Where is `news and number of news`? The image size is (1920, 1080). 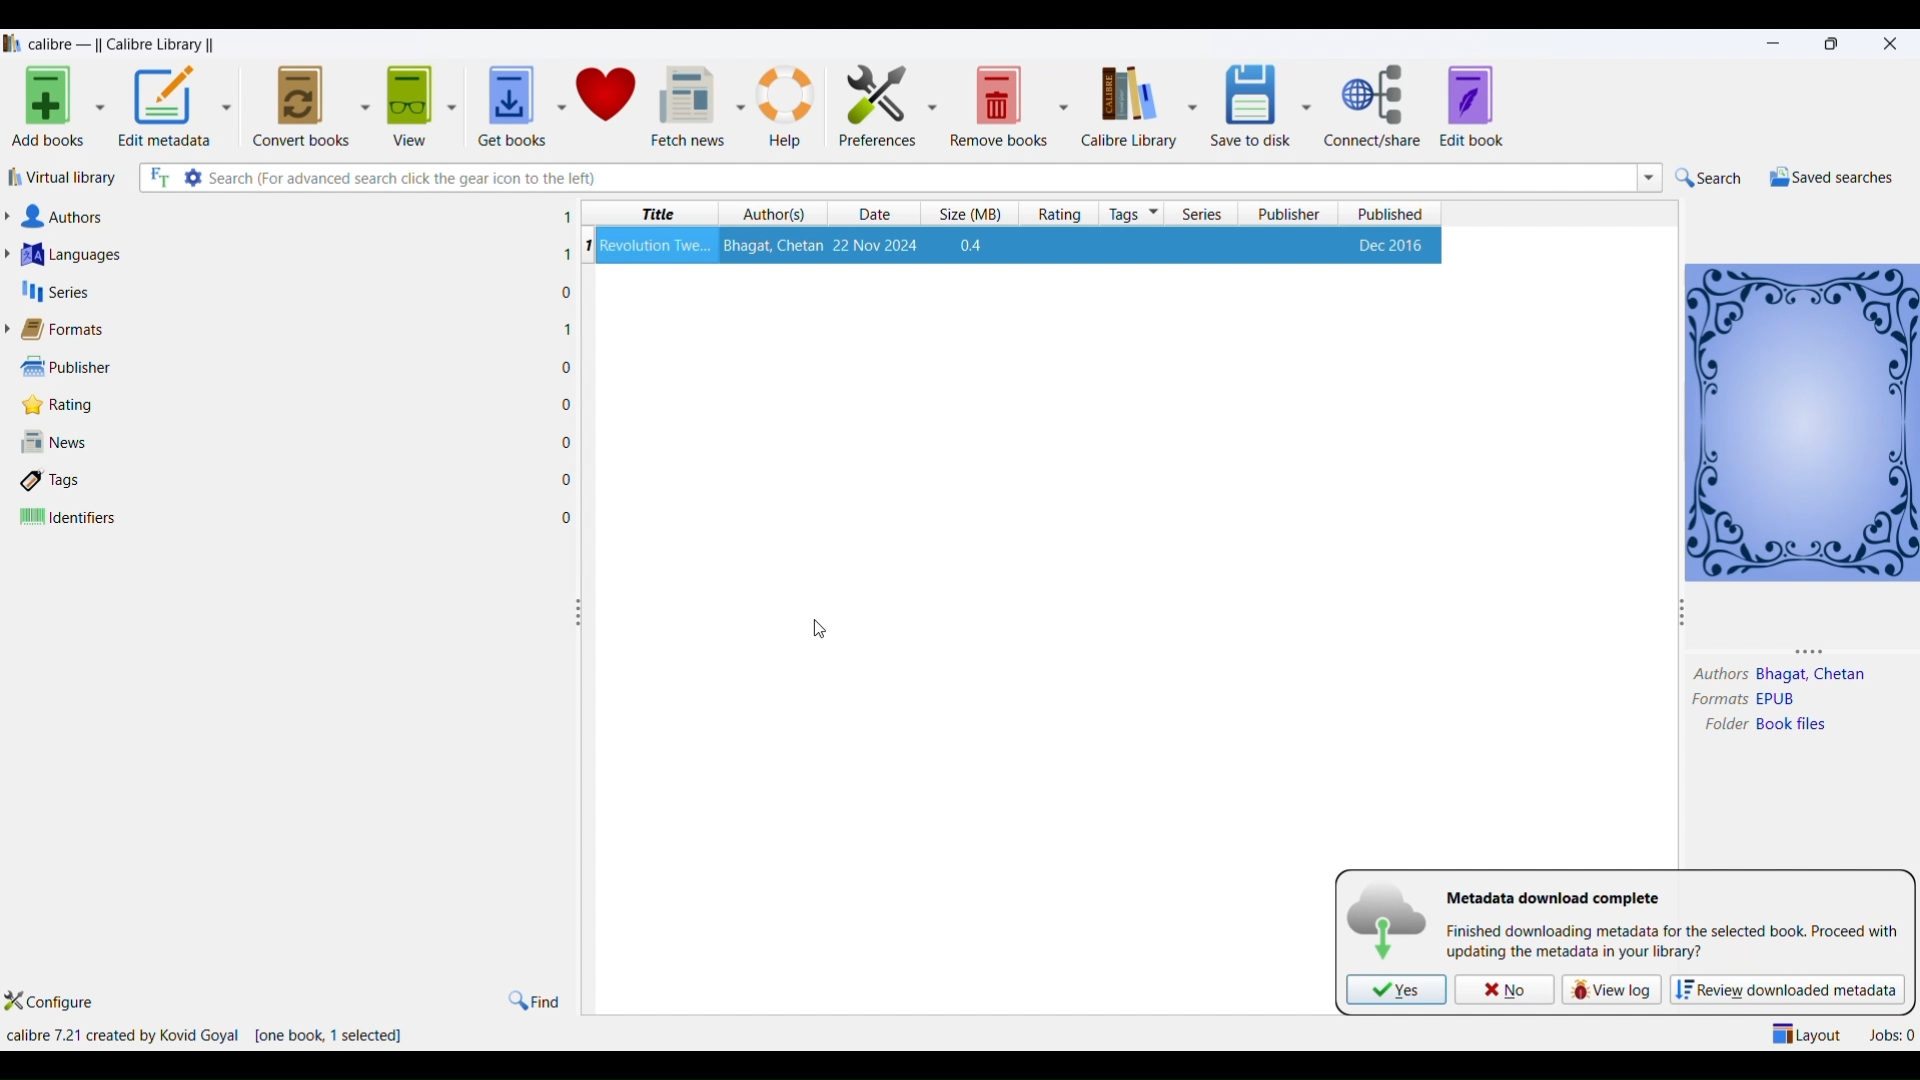 news and number of news is located at coordinates (61, 444).